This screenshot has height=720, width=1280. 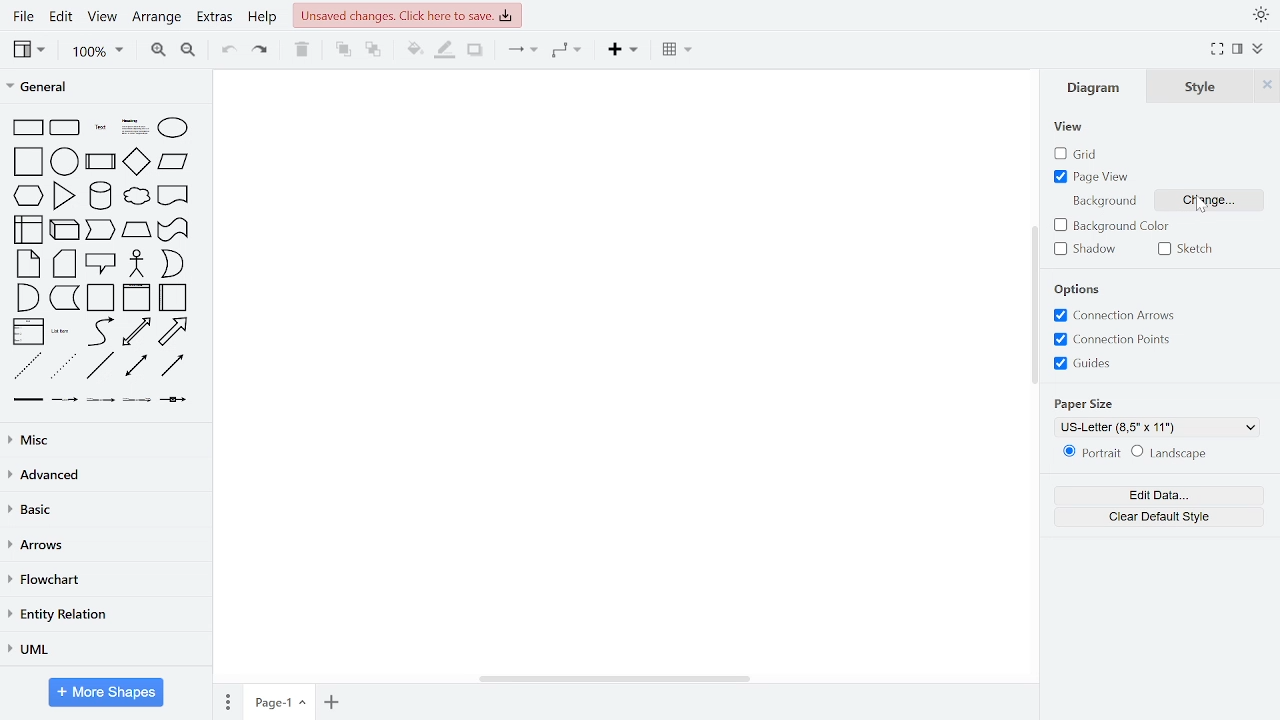 I want to click on page view, so click(x=1094, y=178).